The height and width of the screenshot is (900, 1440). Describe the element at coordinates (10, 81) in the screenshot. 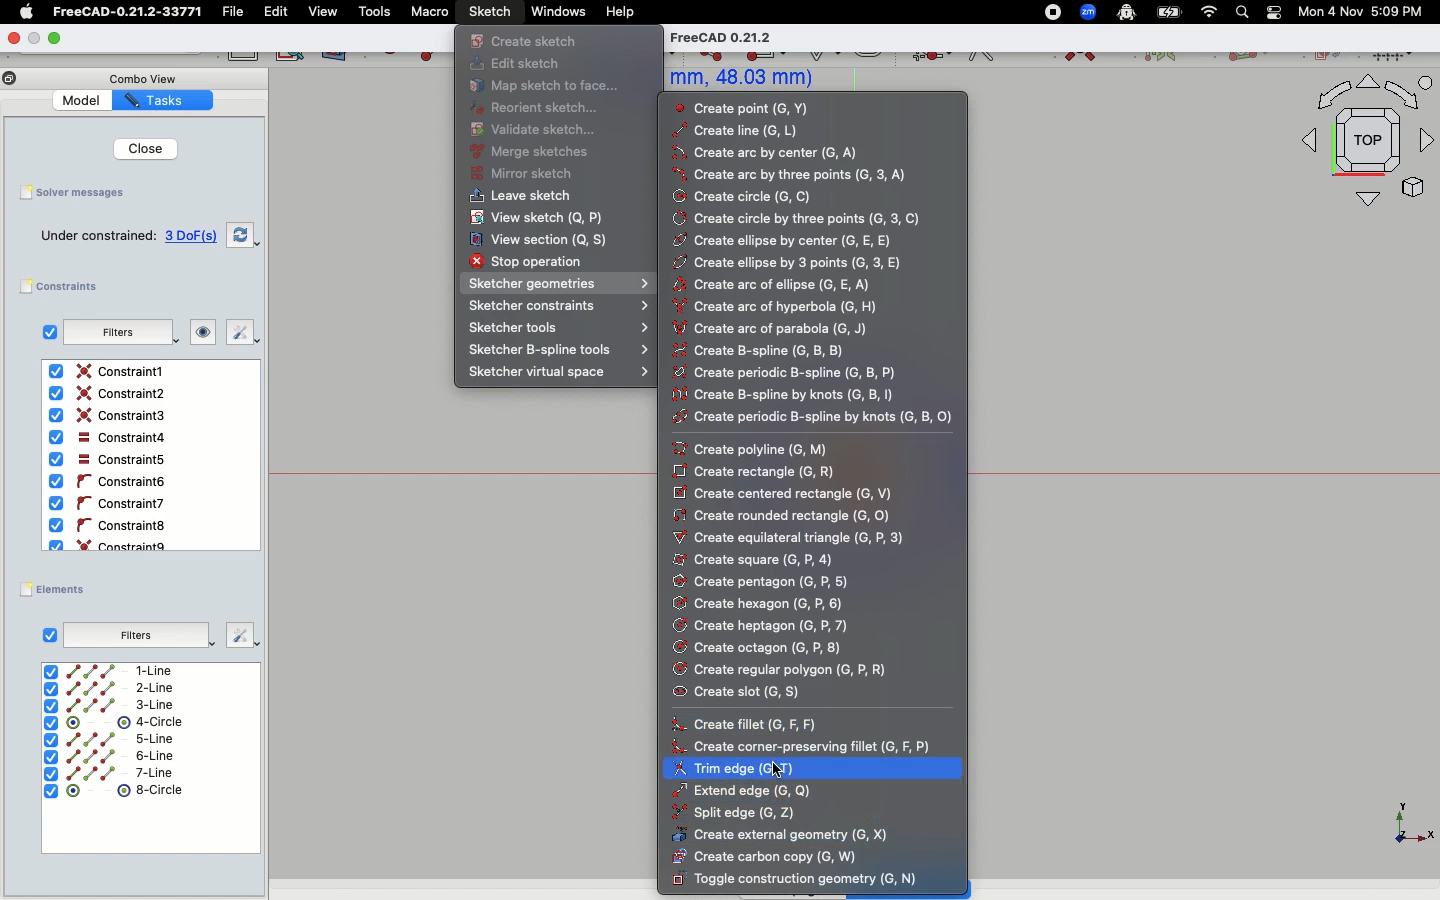

I see `Copy` at that location.